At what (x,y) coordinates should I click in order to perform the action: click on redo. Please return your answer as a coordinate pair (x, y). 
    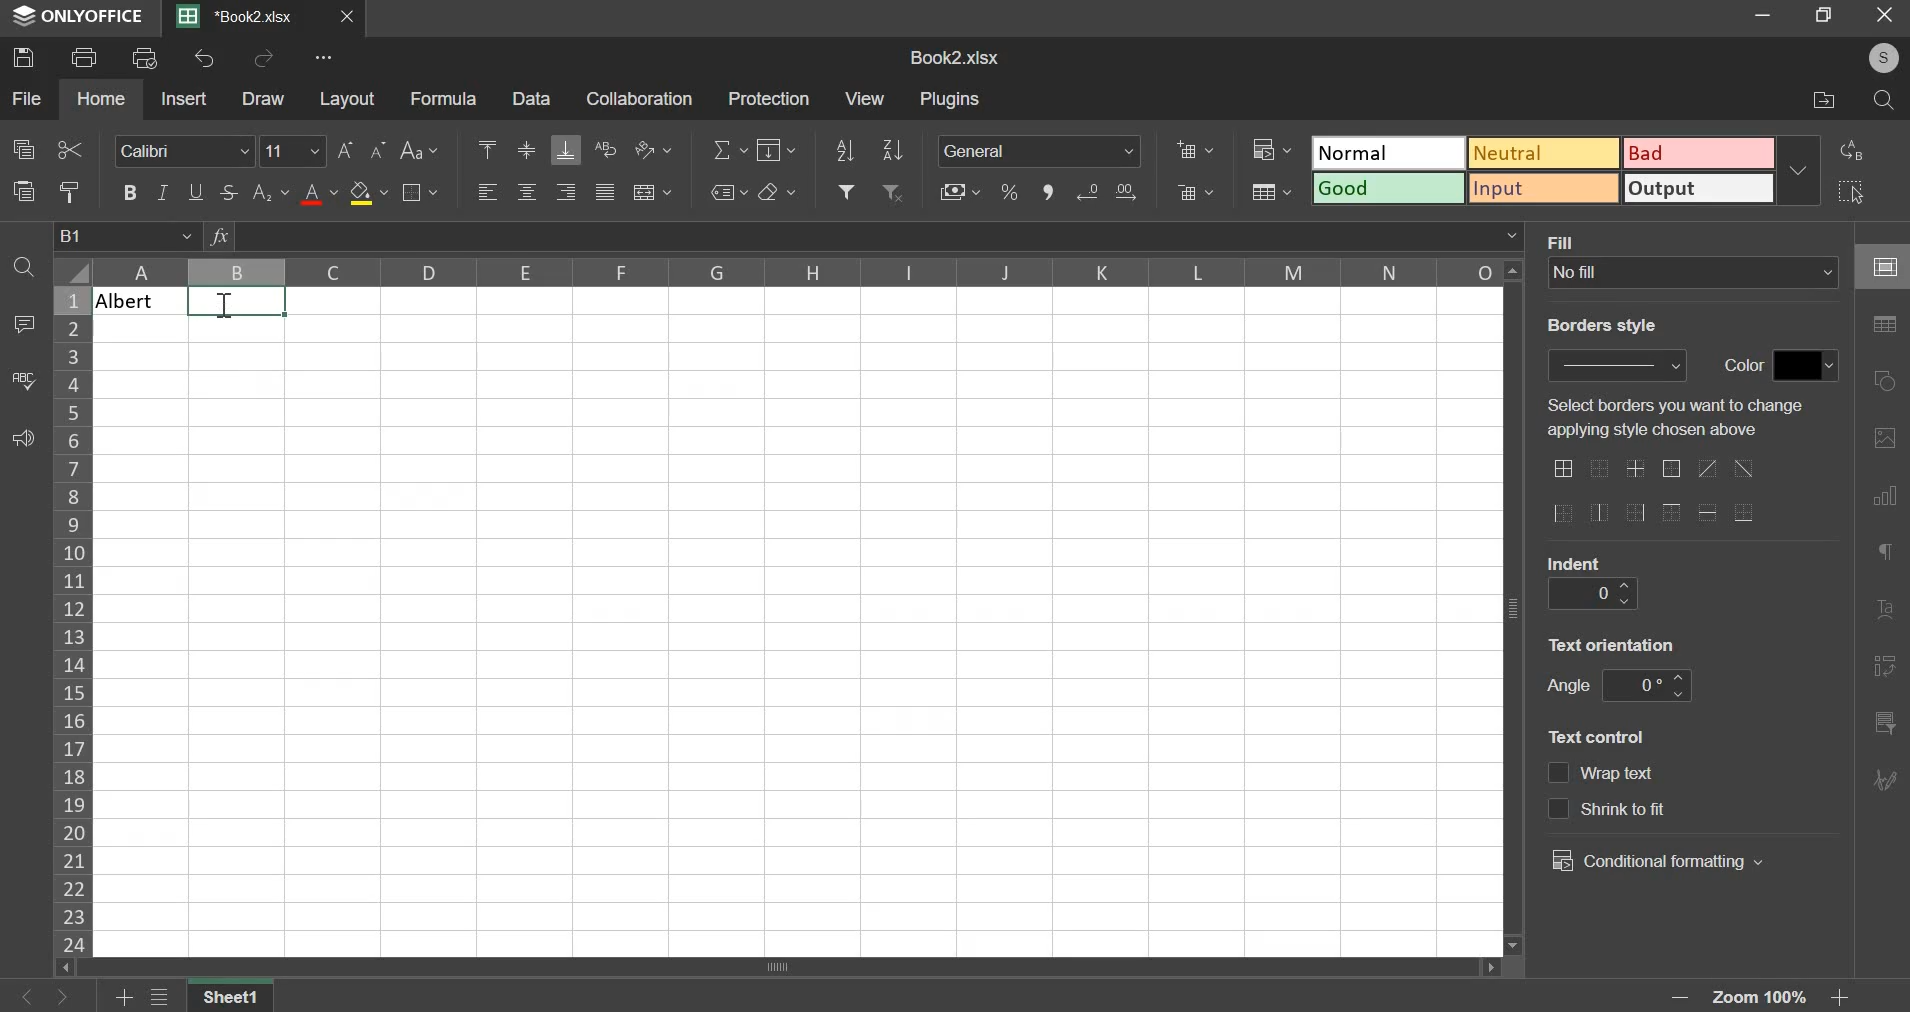
    Looking at the image, I should click on (266, 58).